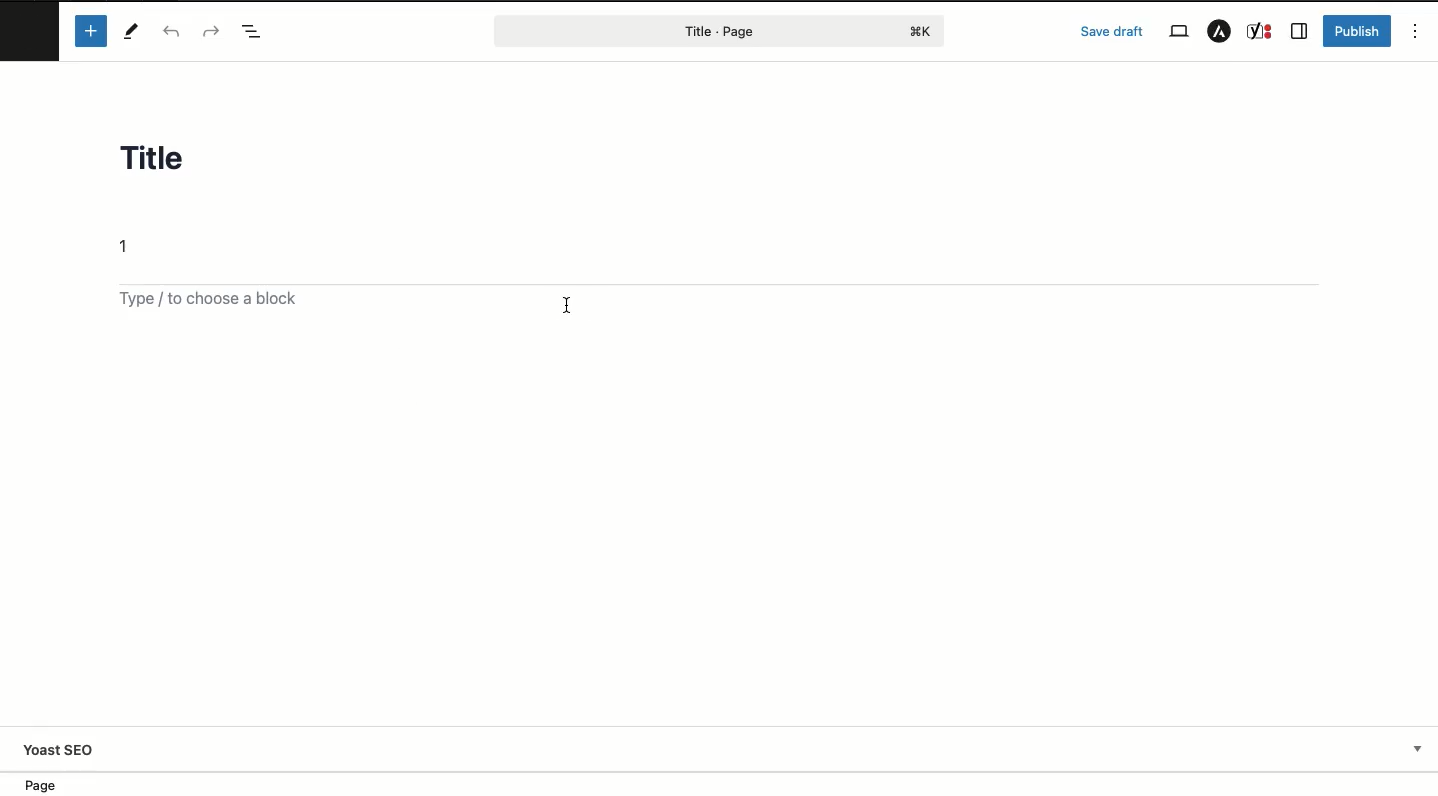  What do you see at coordinates (569, 306) in the screenshot?
I see `text cursor` at bounding box center [569, 306].